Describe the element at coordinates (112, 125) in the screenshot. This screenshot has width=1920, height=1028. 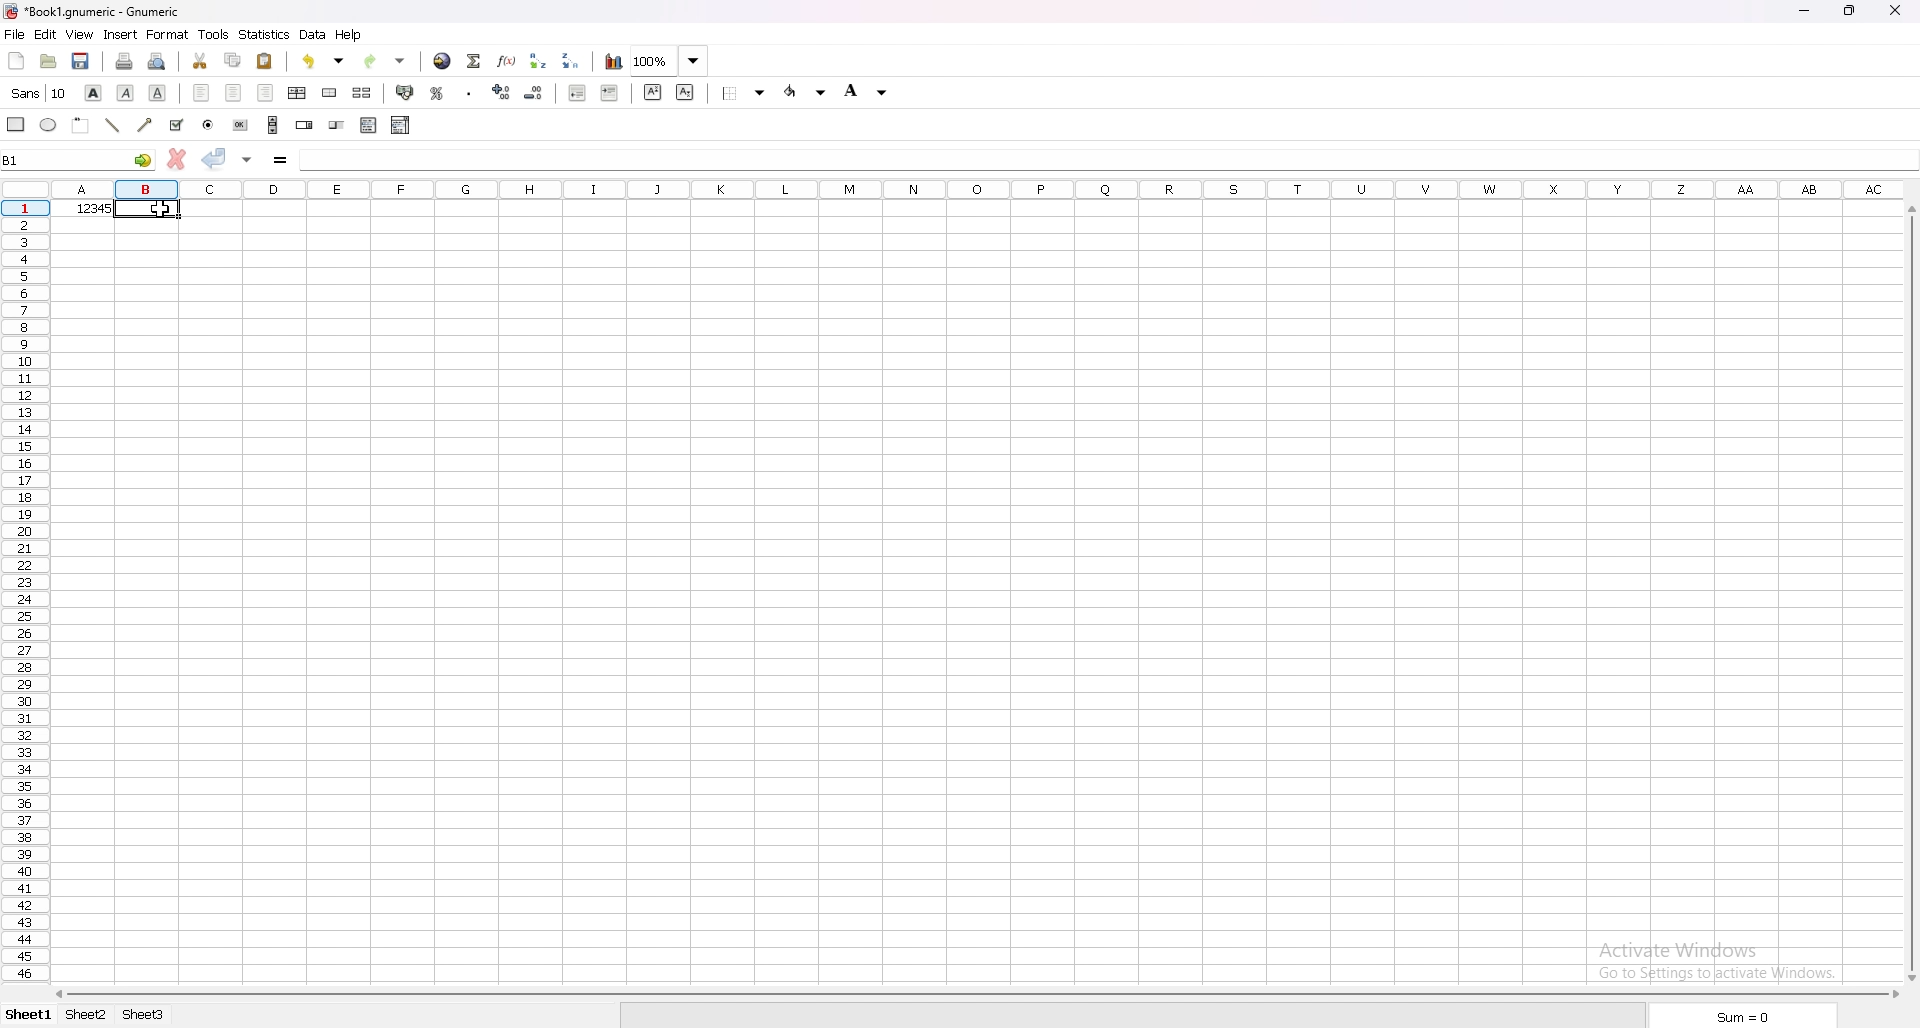
I see `line` at that location.